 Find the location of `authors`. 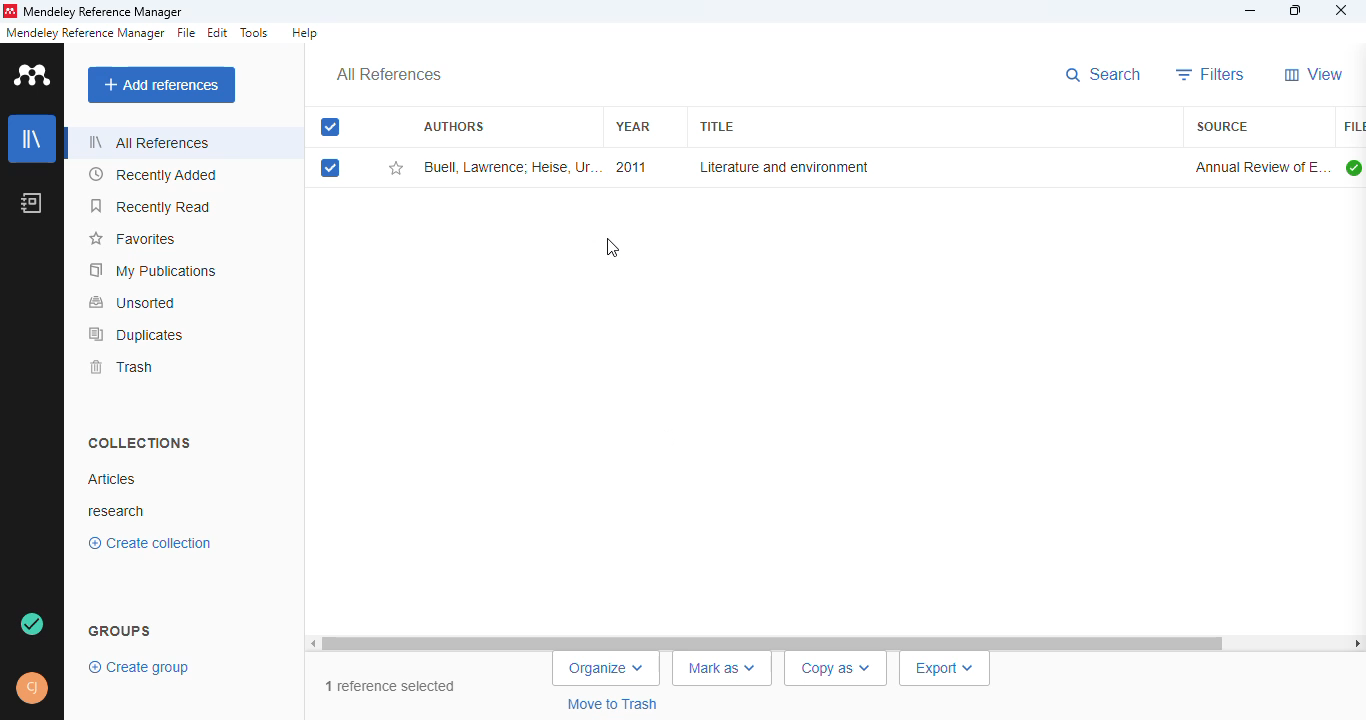

authors is located at coordinates (453, 125).